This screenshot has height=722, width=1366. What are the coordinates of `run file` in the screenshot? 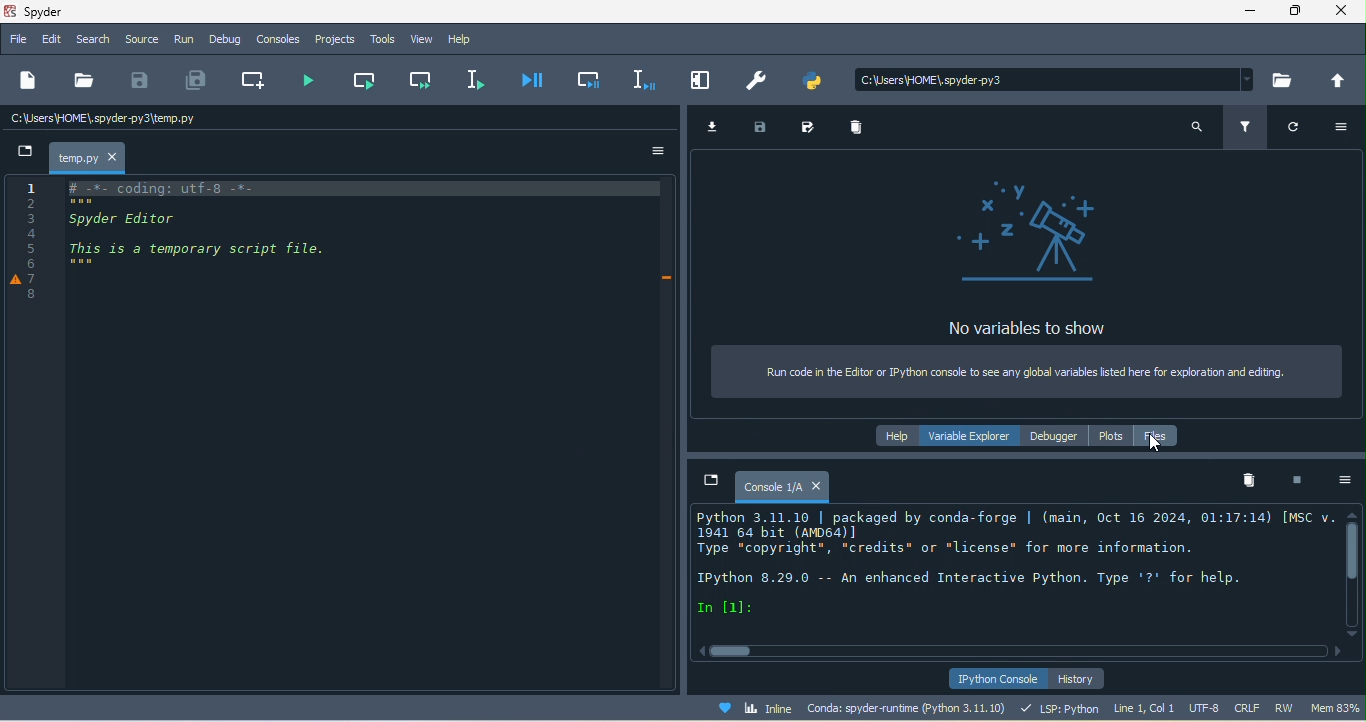 It's located at (304, 81).